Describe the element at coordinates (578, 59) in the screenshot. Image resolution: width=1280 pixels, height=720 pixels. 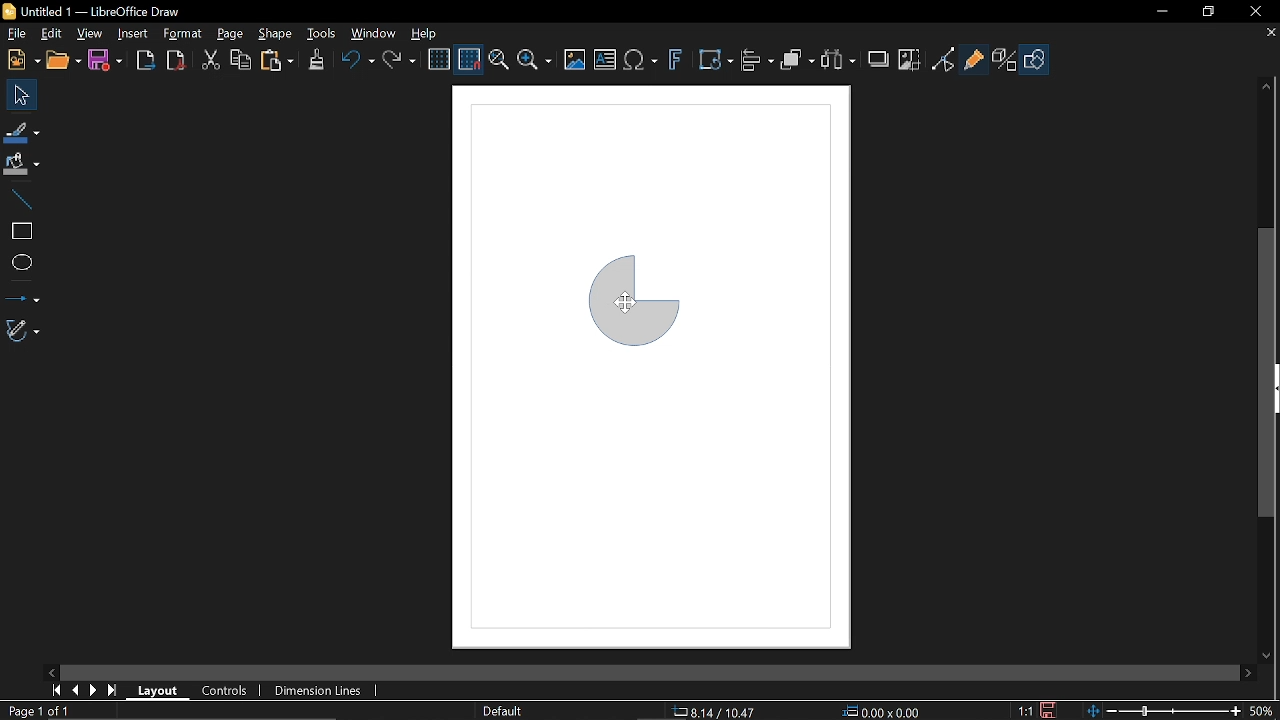
I see `insert image` at that location.